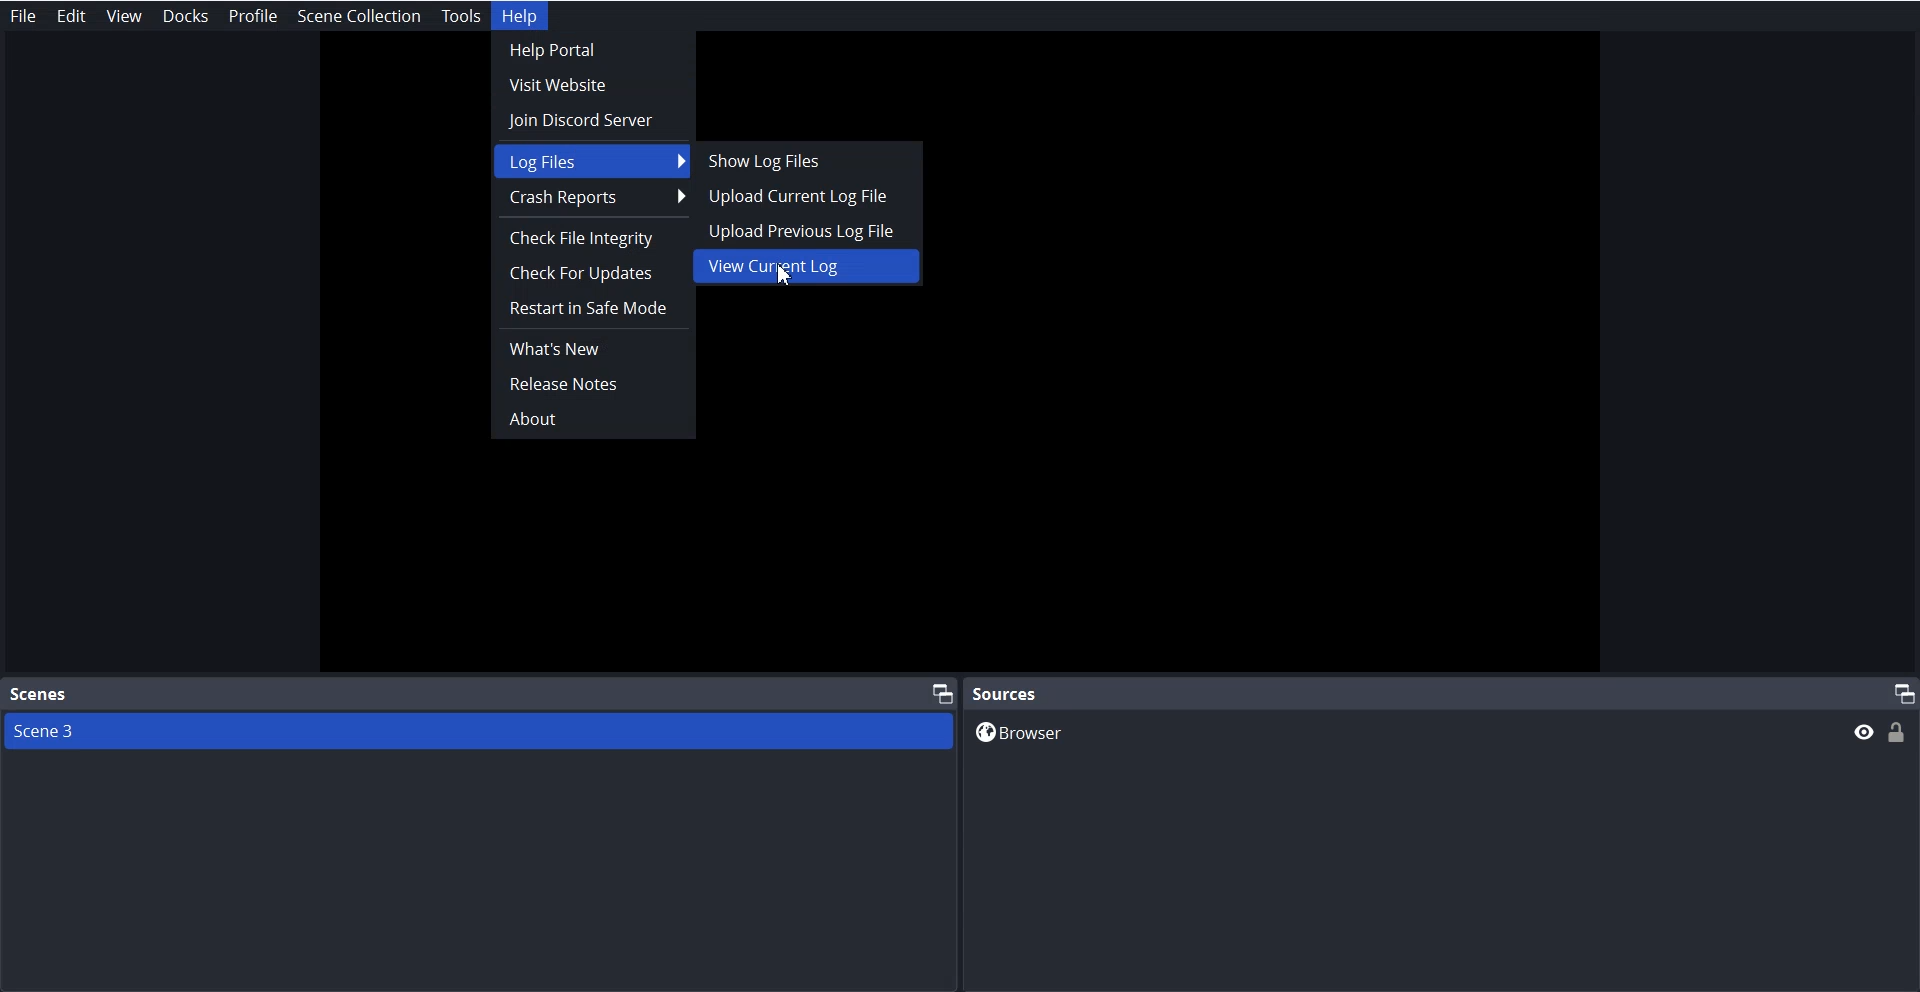 The height and width of the screenshot is (992, 1920). Describe the element at coordinates (250, 16) in the screenshot. I see `Profile` at that location.